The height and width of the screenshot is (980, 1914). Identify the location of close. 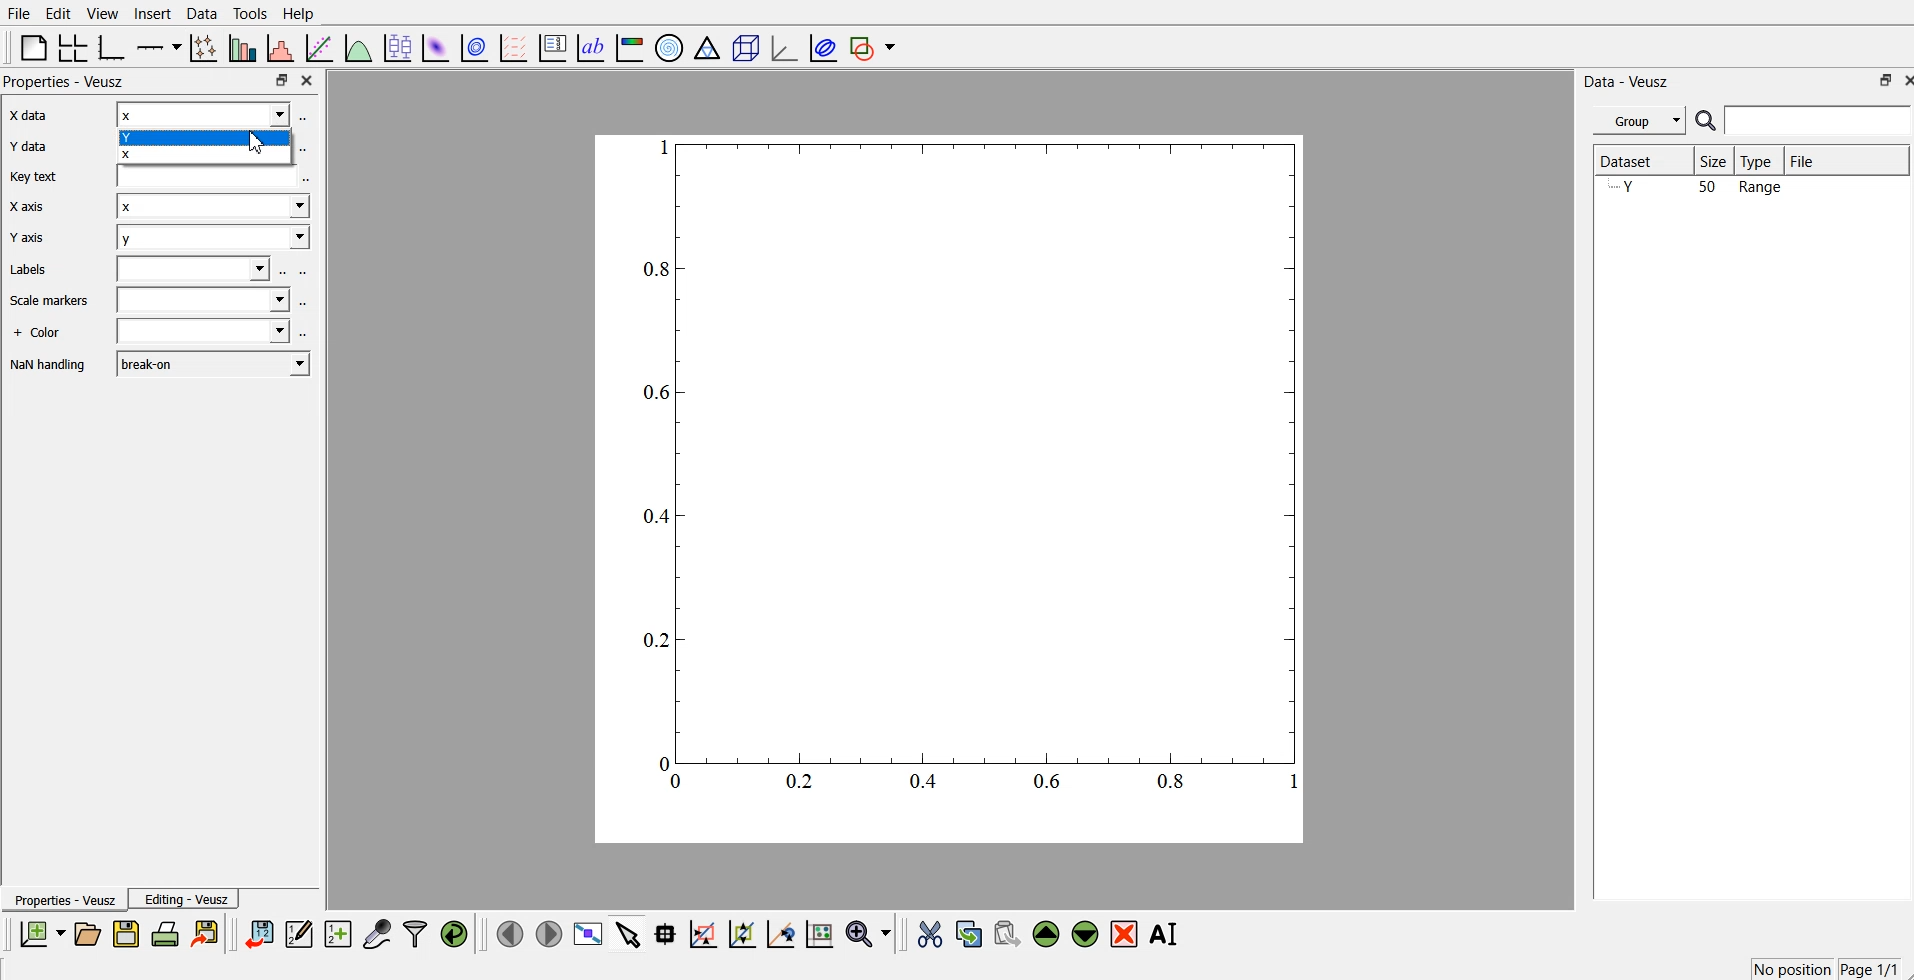
(308, 78).